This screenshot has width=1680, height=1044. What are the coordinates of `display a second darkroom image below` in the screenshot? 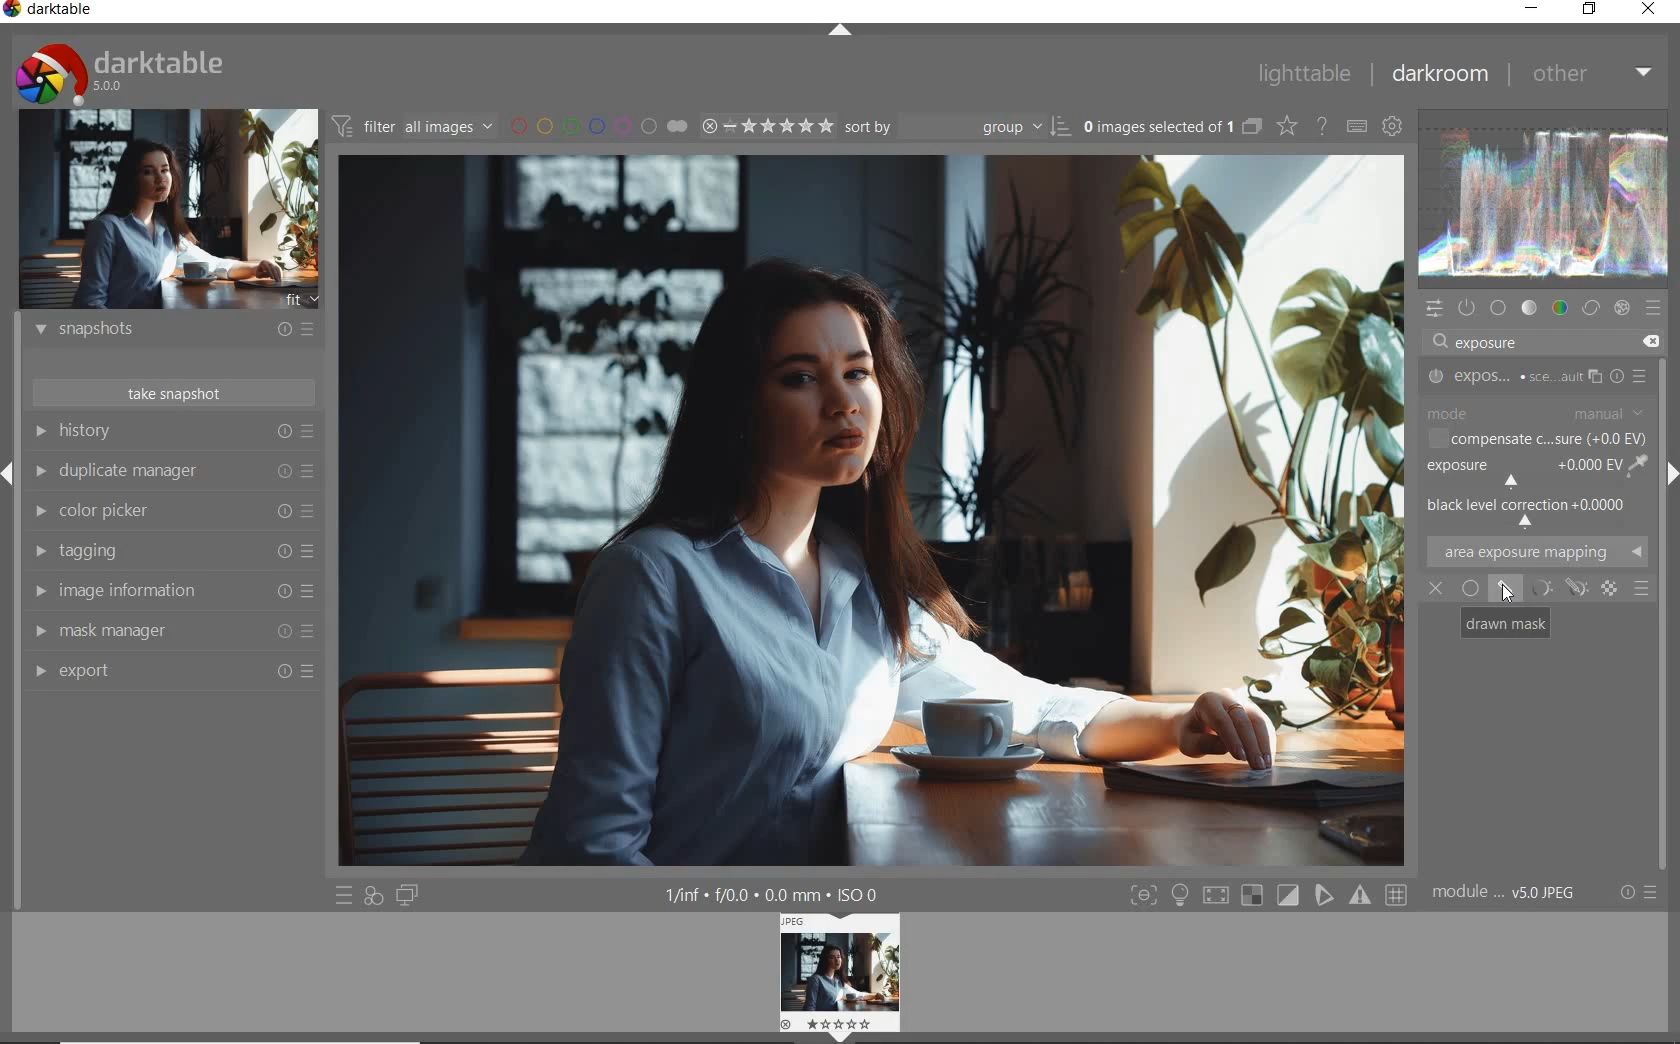 It's located at (408, 896).